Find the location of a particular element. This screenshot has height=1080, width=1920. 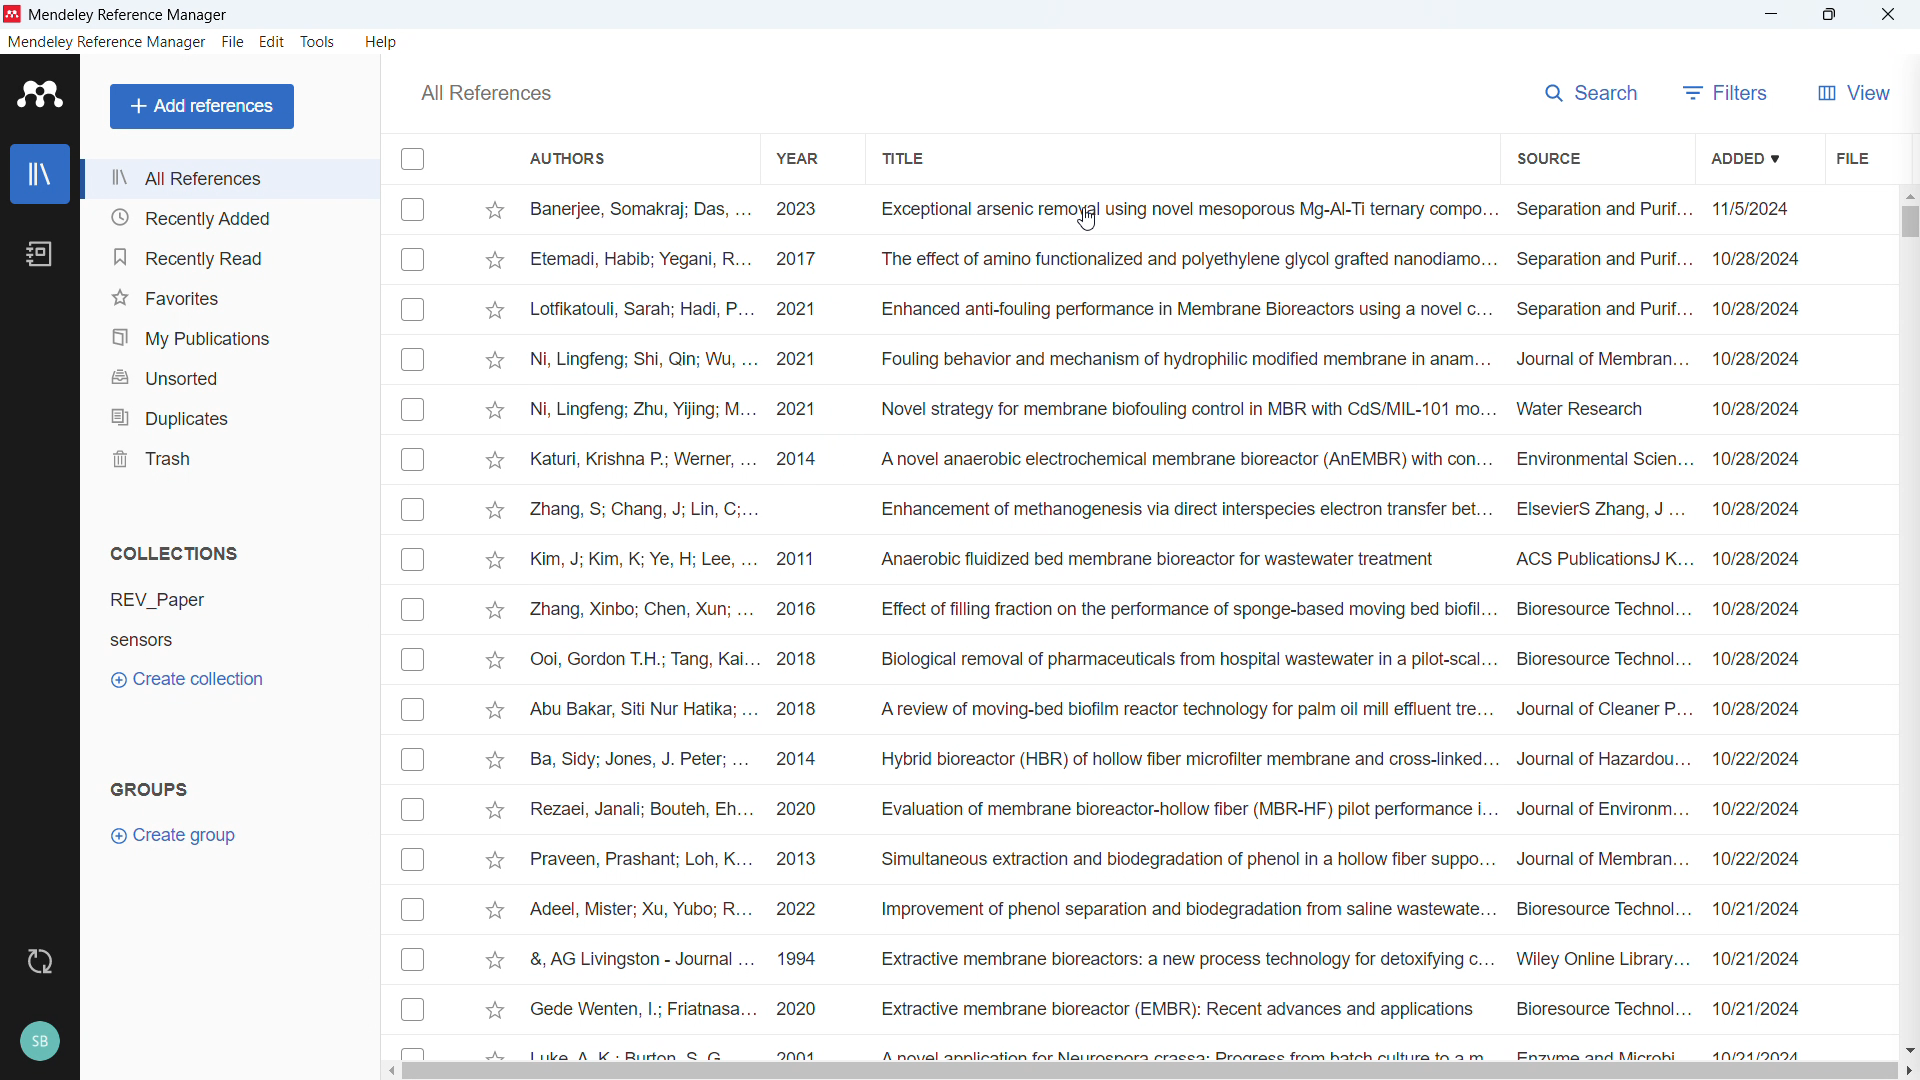

10/21/2024 is located at coordinates (1763, 1005).